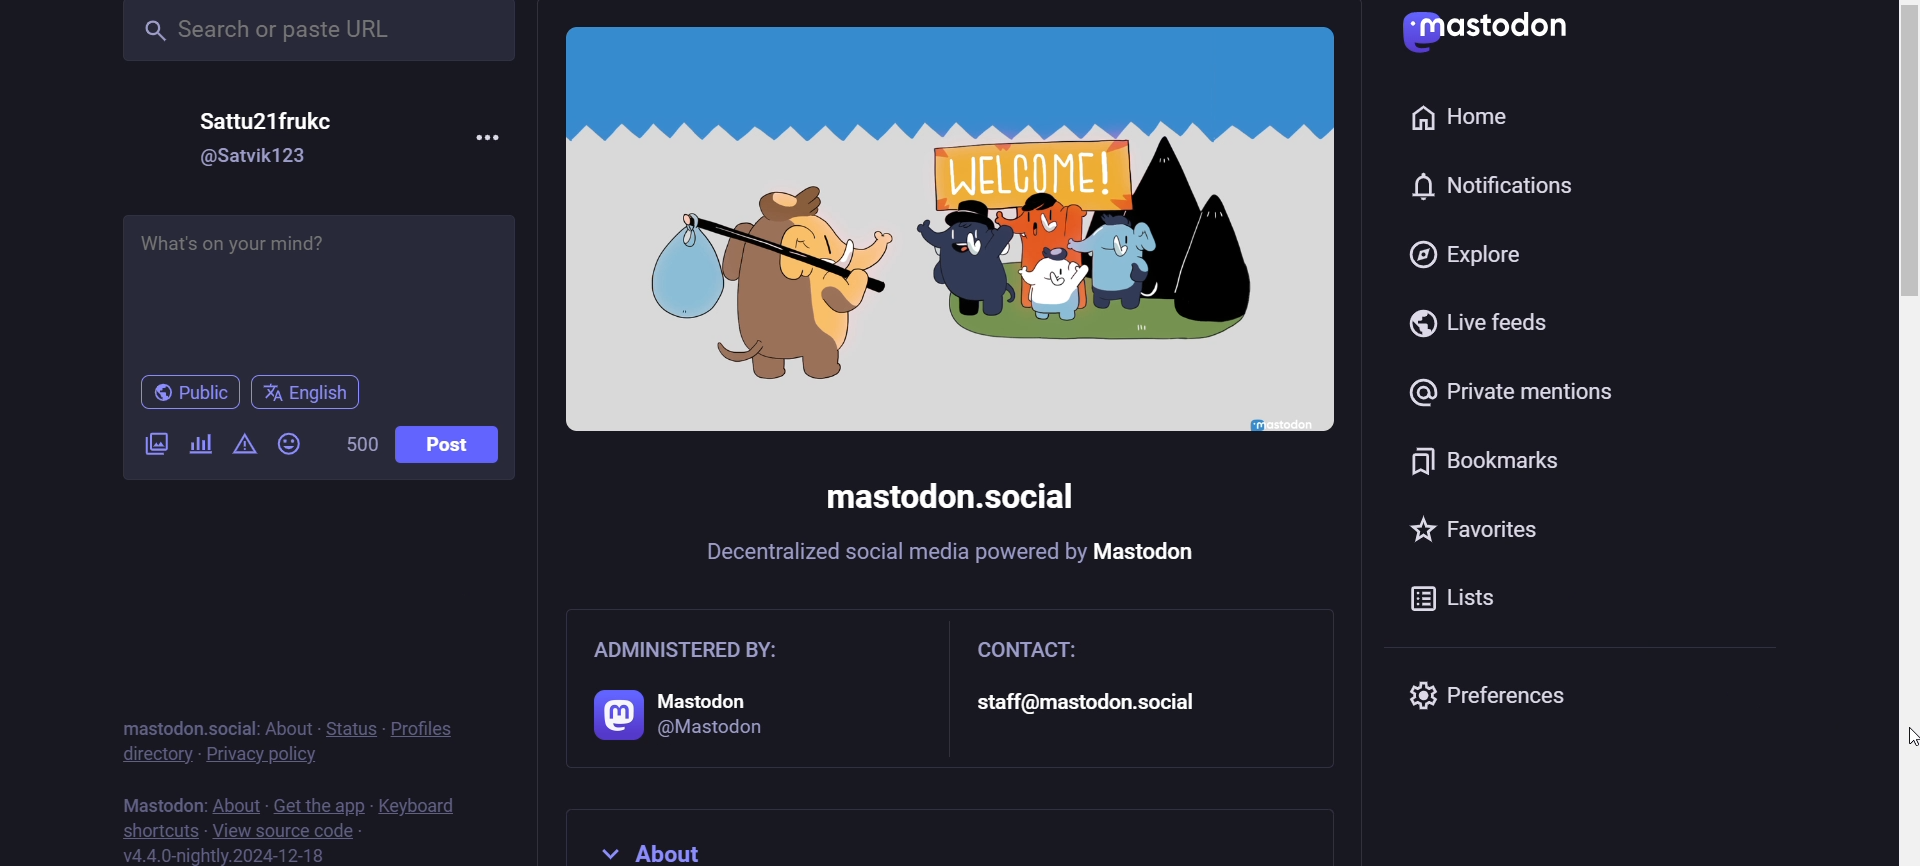  What do you see at coordinates (1500, 328) in the screenshot?
I see `live feed` at bounding box center [1500, 328].